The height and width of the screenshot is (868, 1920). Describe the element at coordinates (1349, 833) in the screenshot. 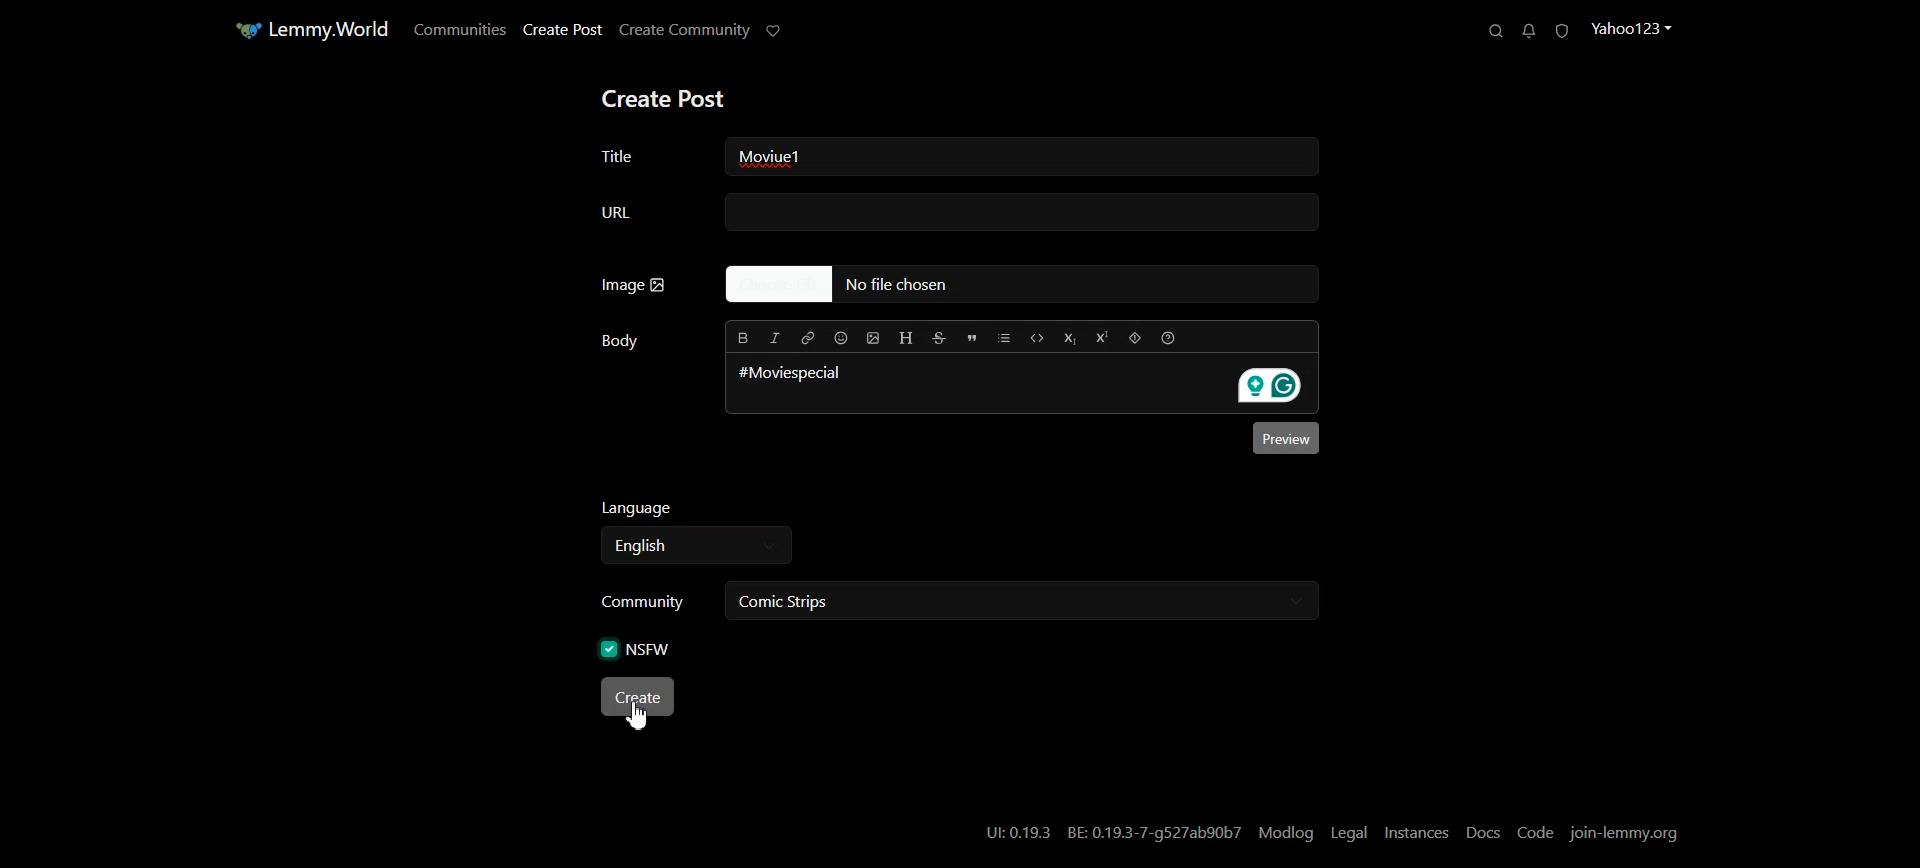

I see `Legal` at that location.